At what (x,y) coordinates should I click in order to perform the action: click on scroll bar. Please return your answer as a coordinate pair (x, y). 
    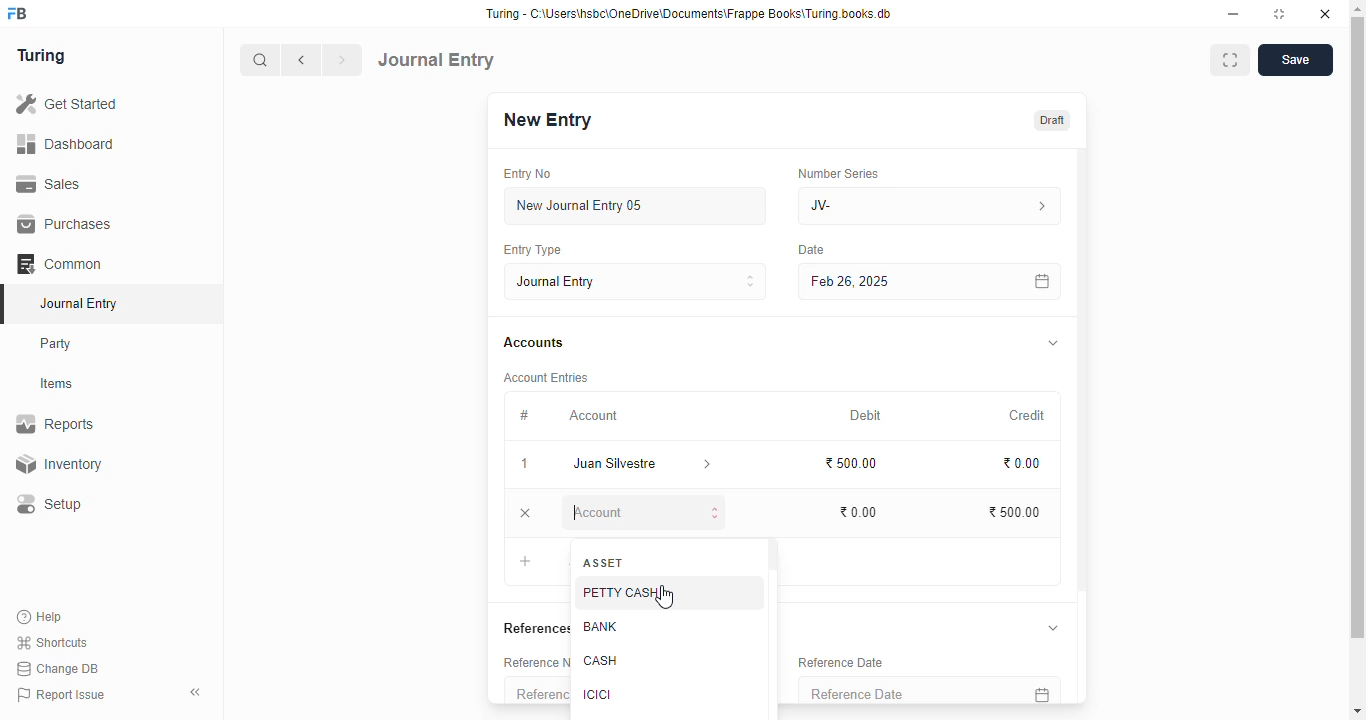
    Looking at the image, I should click on (775, 623).